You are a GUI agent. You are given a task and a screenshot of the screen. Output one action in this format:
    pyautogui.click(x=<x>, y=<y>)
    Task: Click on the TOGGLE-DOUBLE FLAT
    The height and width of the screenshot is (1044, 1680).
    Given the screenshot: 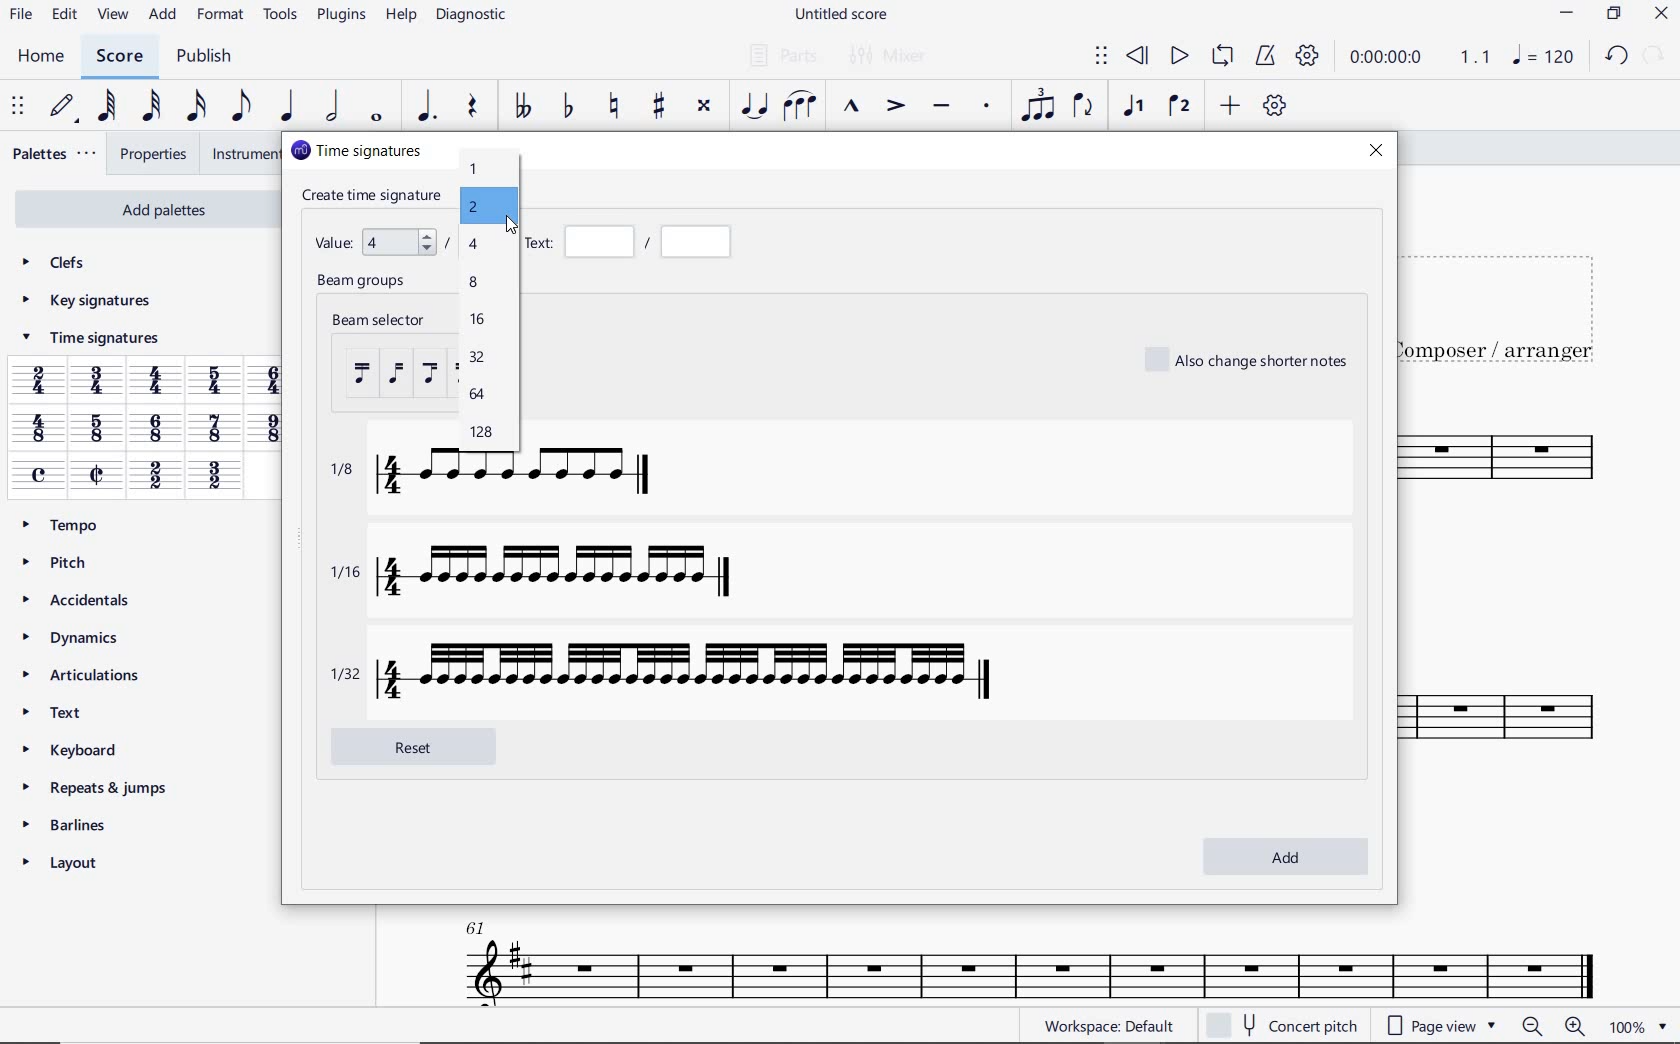 What is the action you would take?
    pyautogui.click(x=522, y=107)
    